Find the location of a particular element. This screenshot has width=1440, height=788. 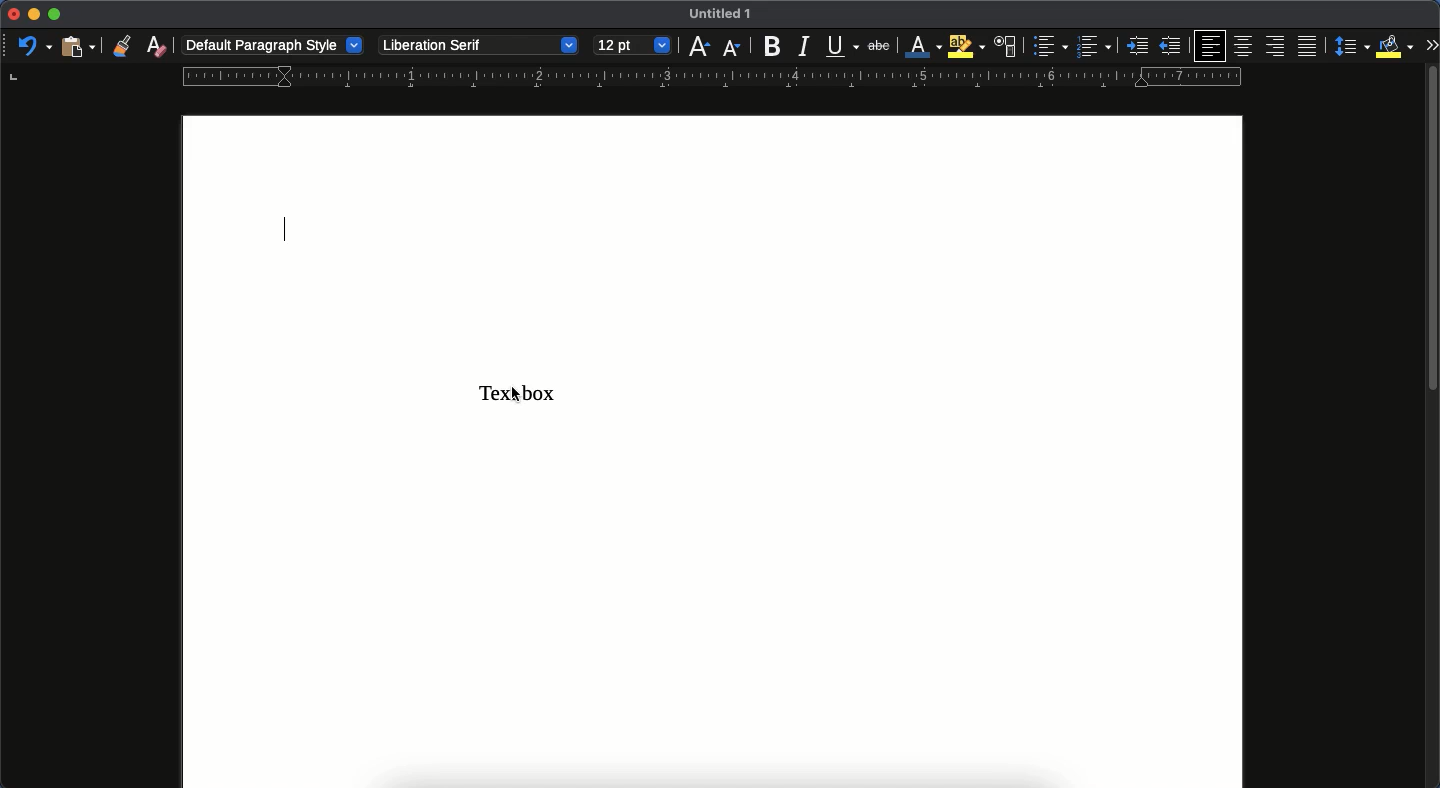

font color is located at coordinates (922, 49).